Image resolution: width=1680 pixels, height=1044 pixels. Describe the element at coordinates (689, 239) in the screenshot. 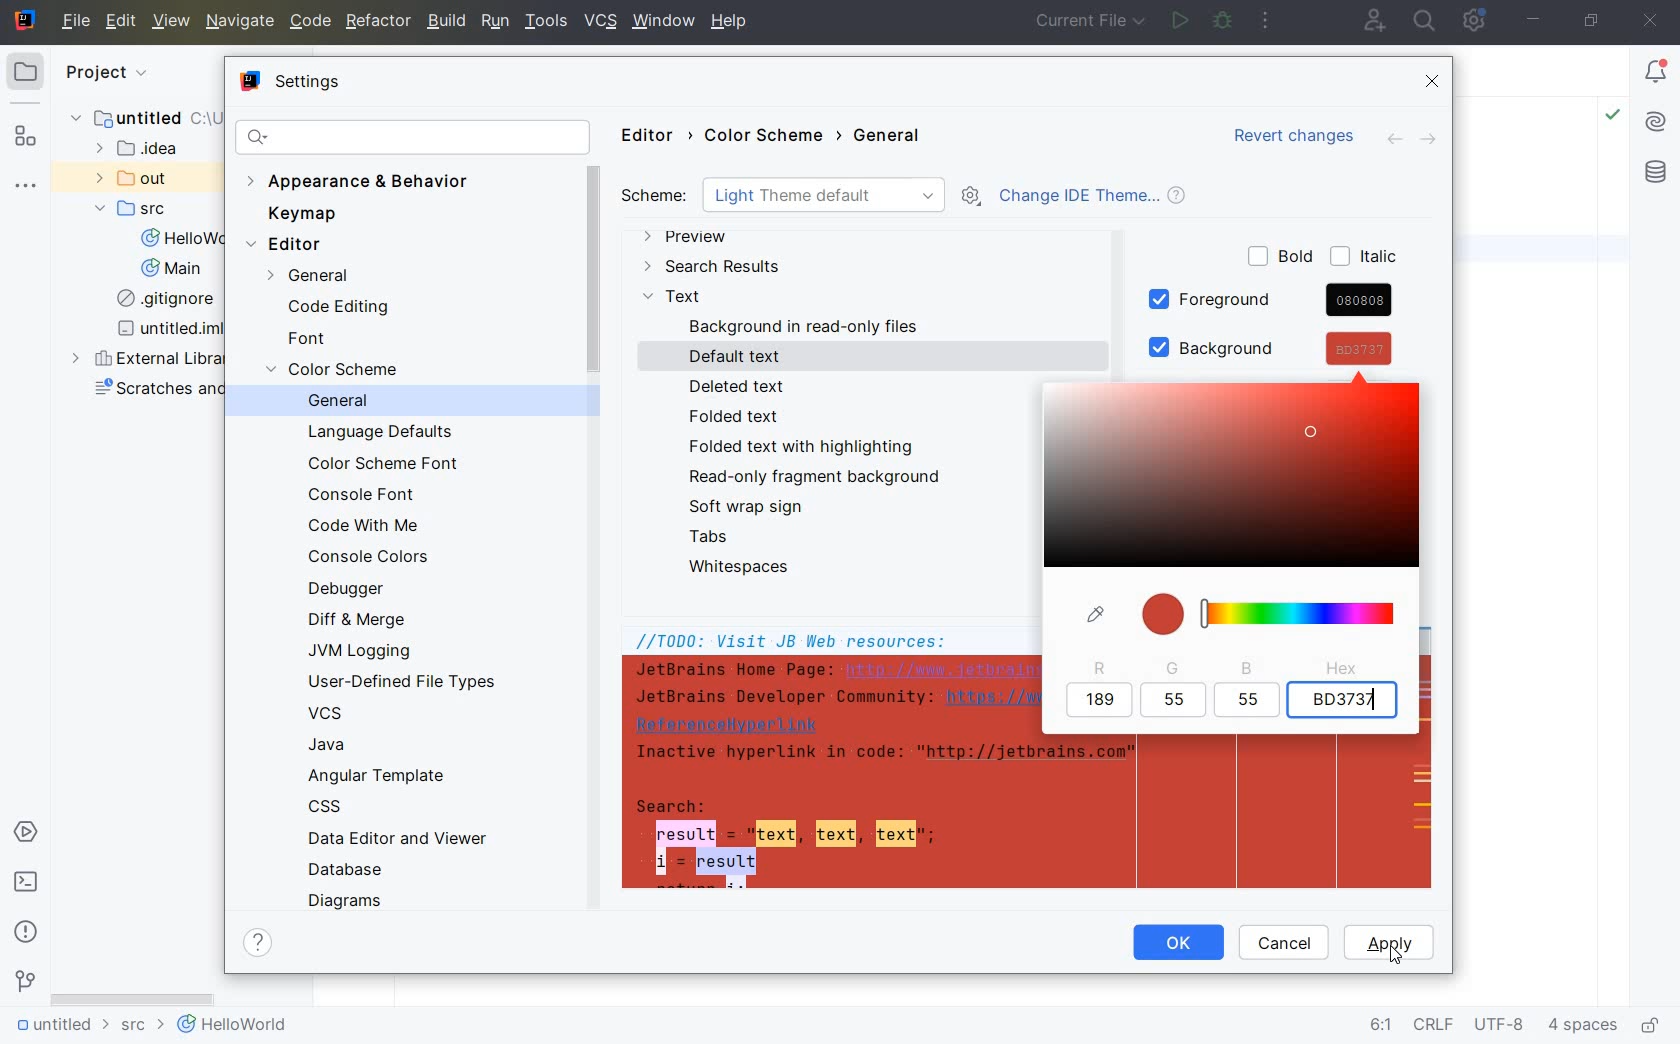

I see `PREVIEW` at that location.